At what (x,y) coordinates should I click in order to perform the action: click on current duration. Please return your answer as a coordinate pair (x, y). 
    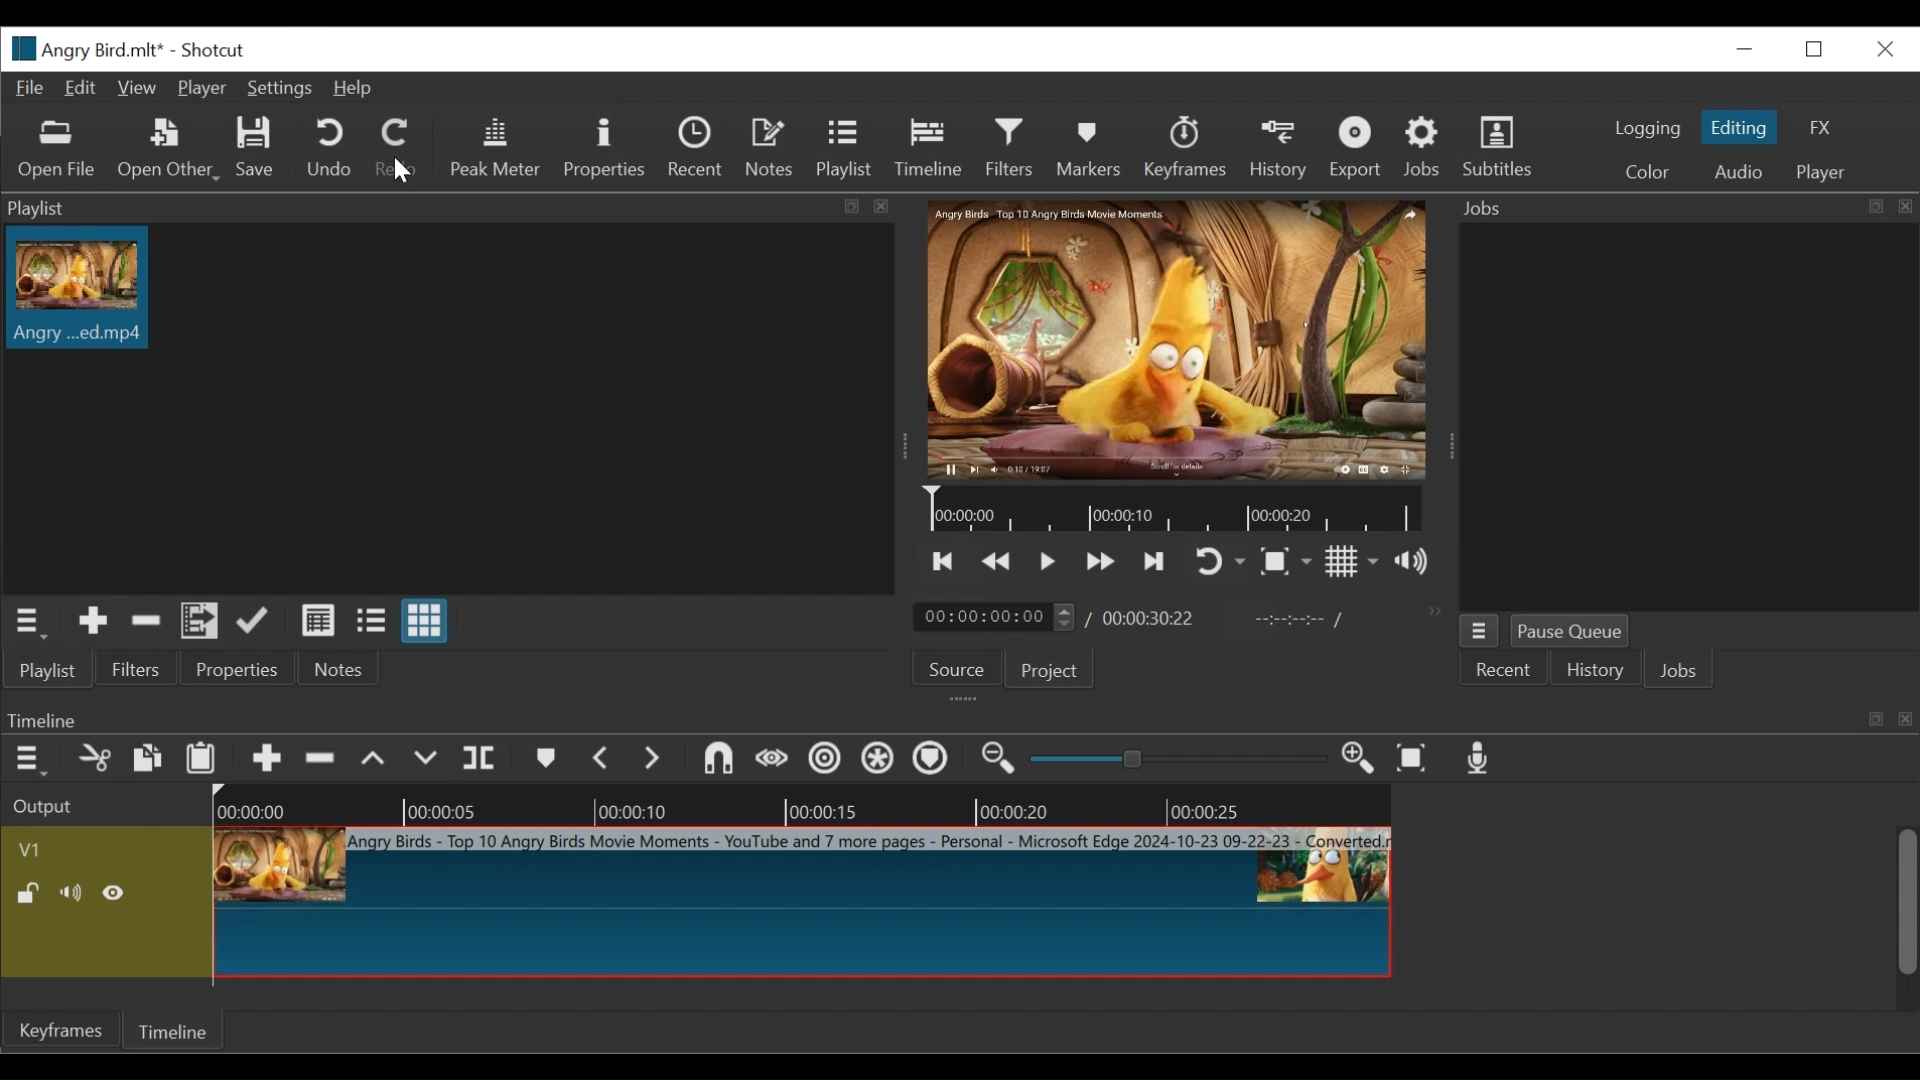
    Looking at the image, I should click on (993, 617).